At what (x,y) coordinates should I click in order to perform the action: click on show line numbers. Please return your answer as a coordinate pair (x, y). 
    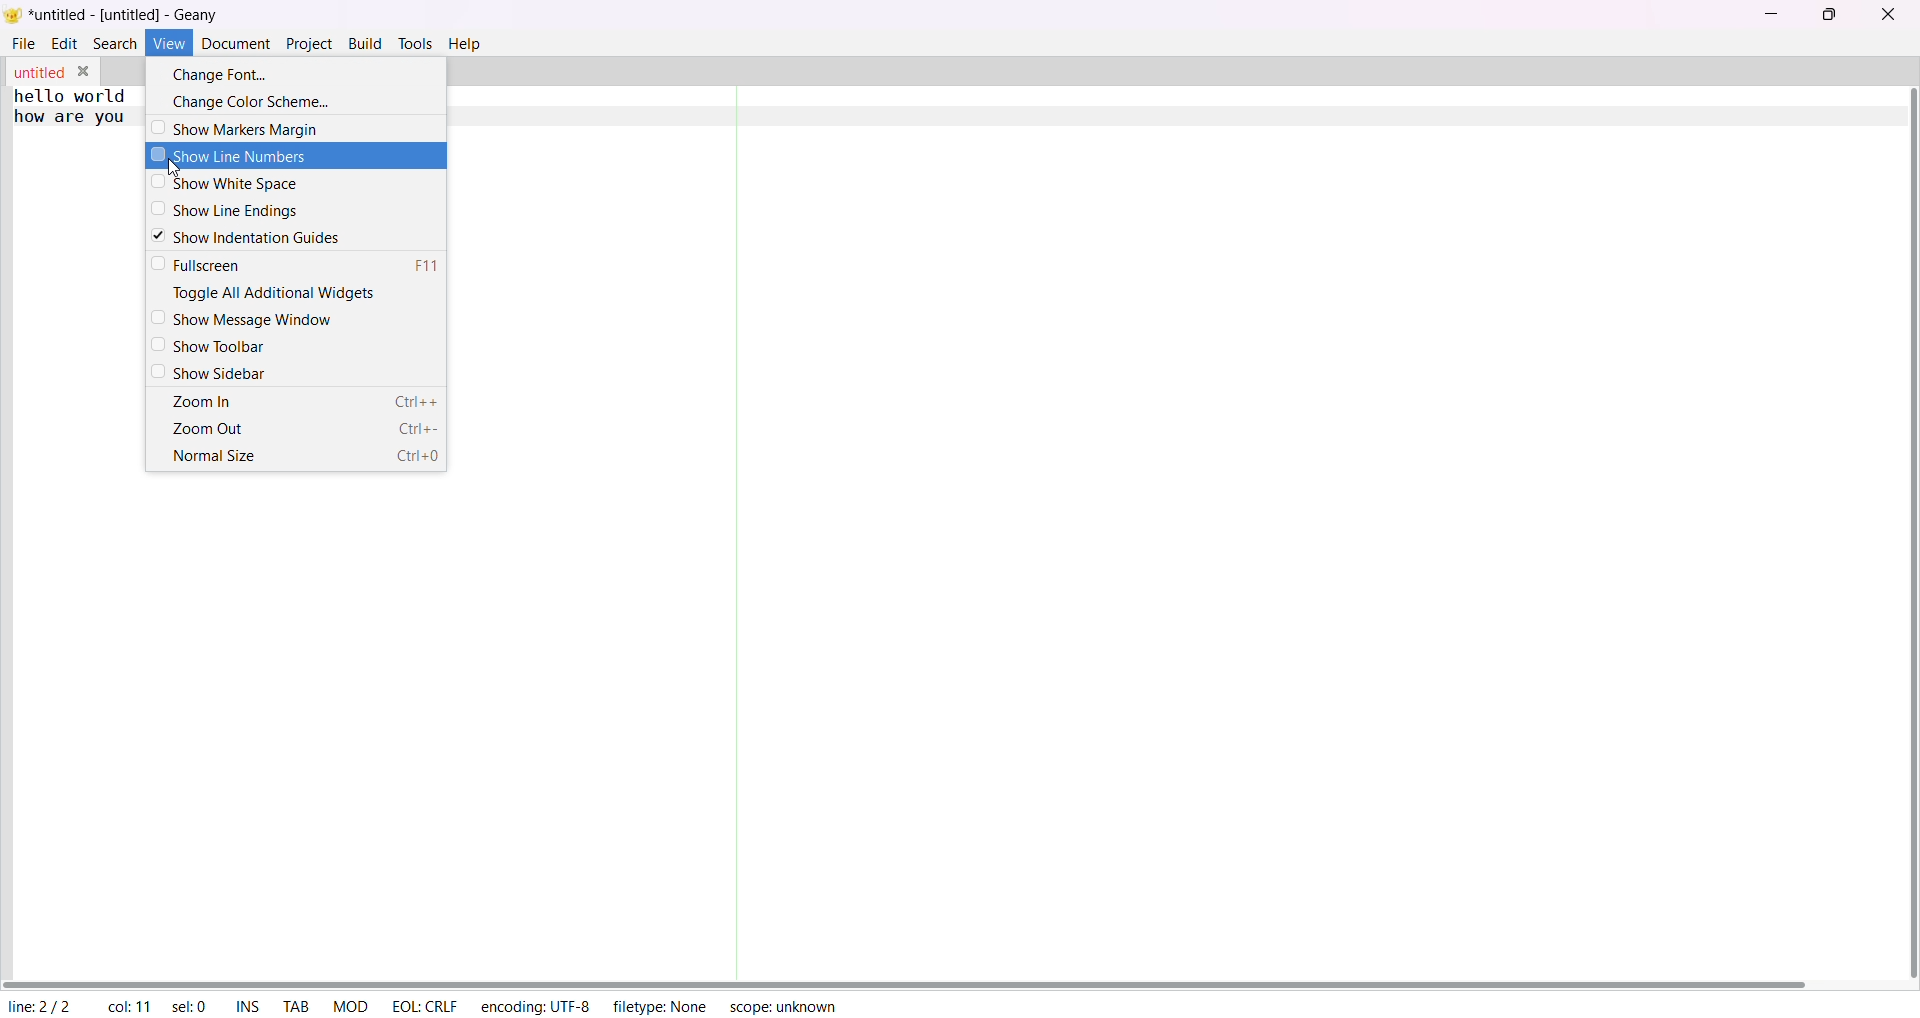
    Looking at the image, I should click on (231, 158).